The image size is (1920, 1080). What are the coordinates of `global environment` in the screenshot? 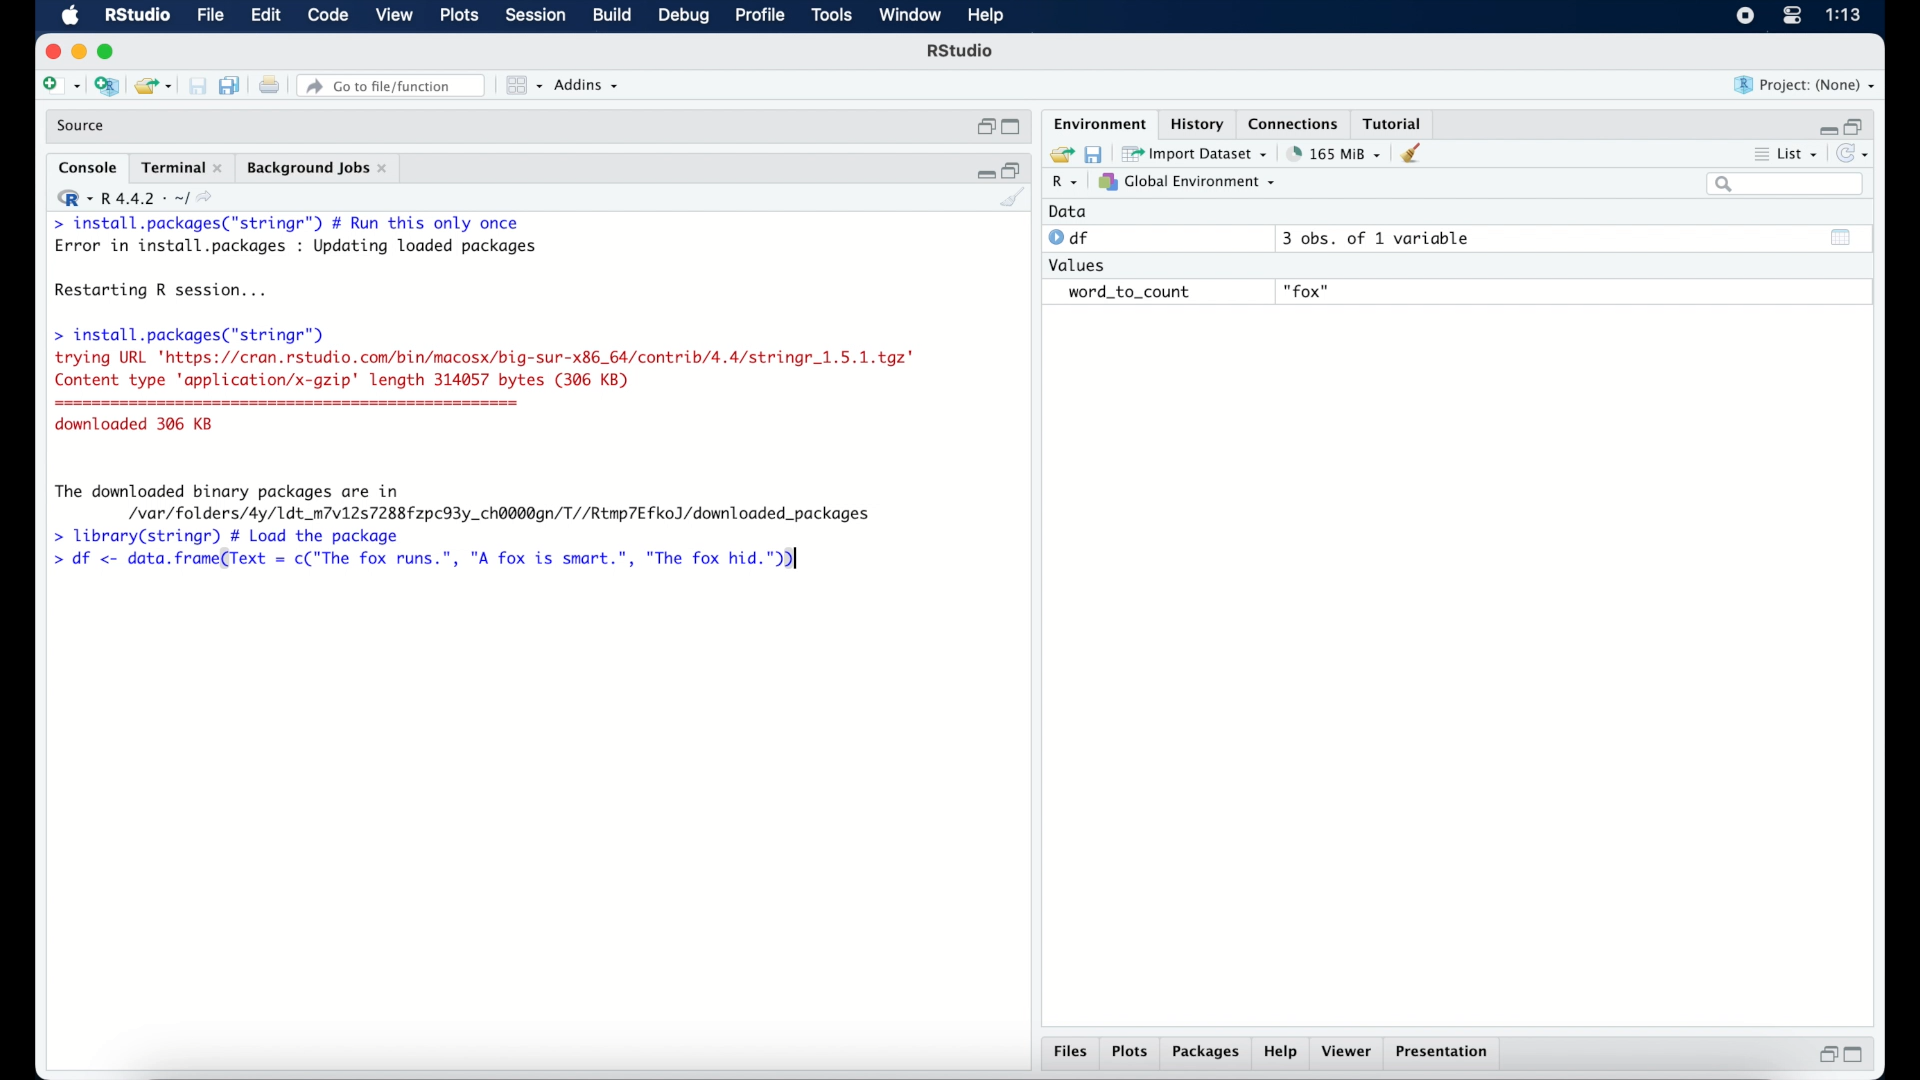 It's located at (1187, 181).